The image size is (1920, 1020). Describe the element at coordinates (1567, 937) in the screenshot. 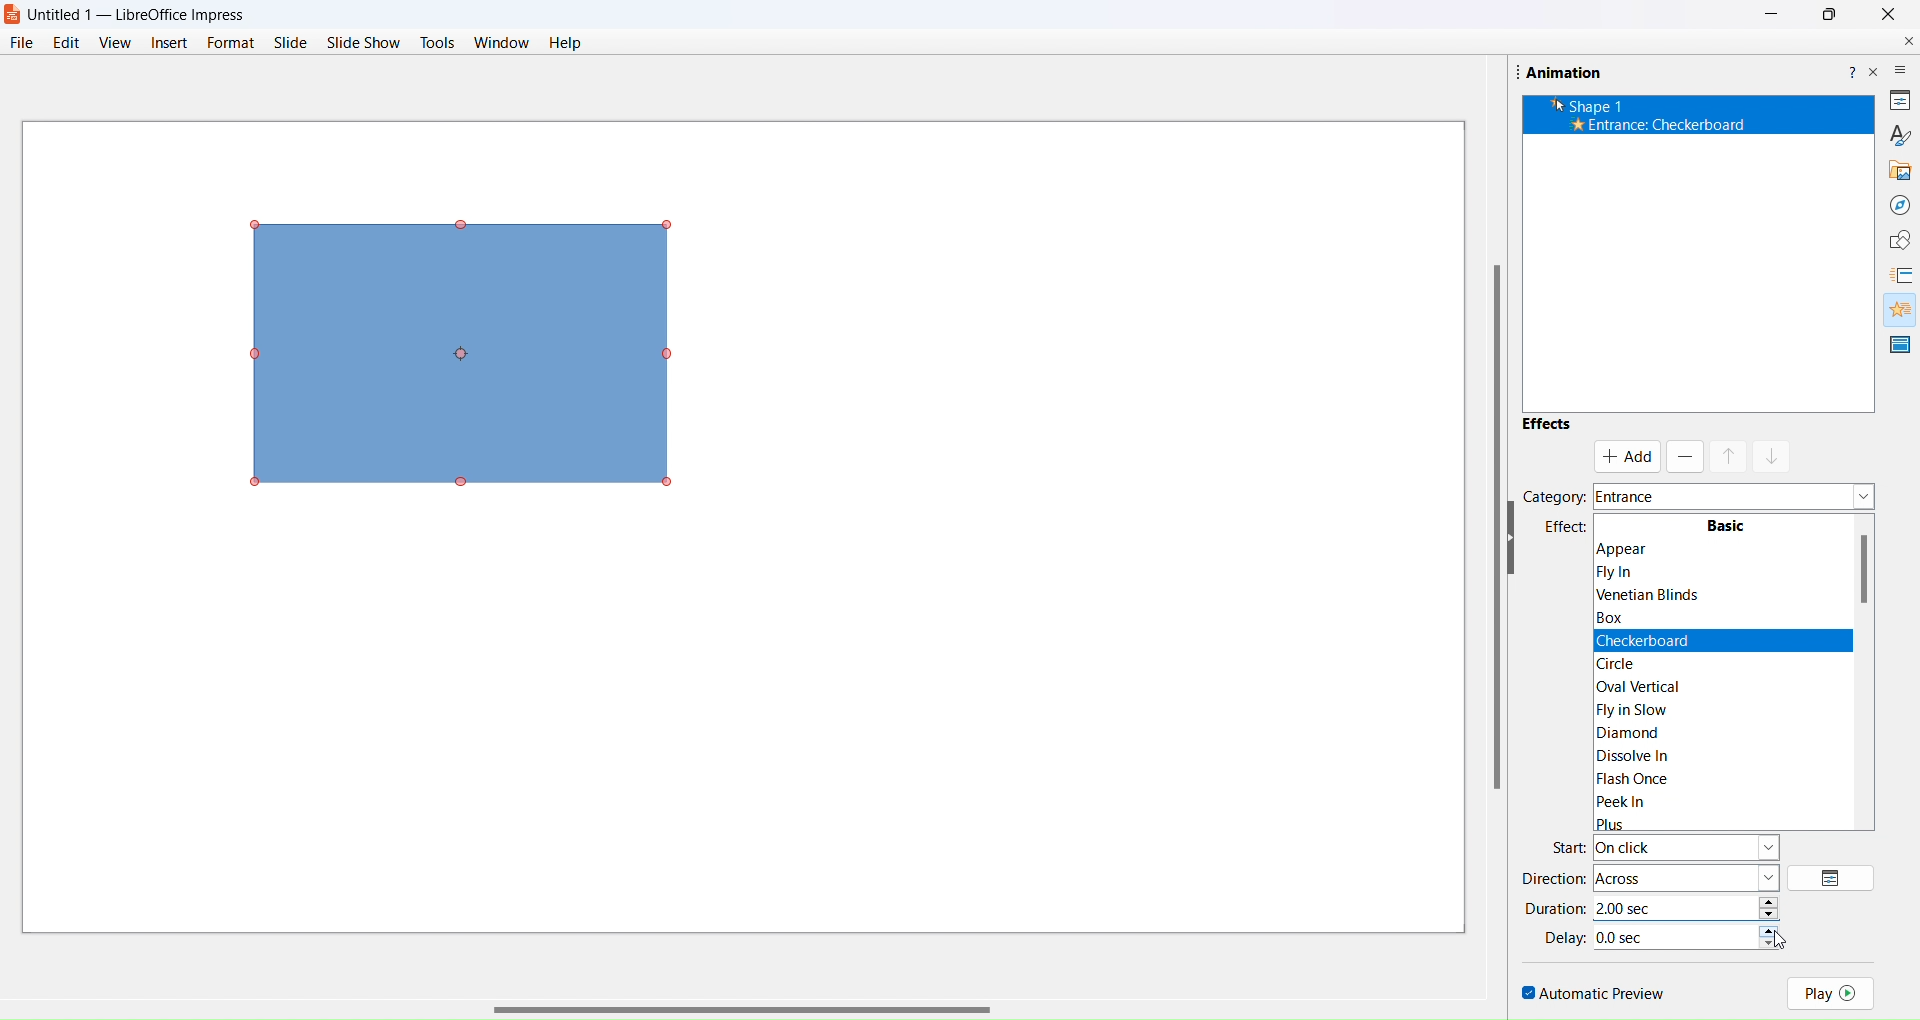

I see `delay` at that location.